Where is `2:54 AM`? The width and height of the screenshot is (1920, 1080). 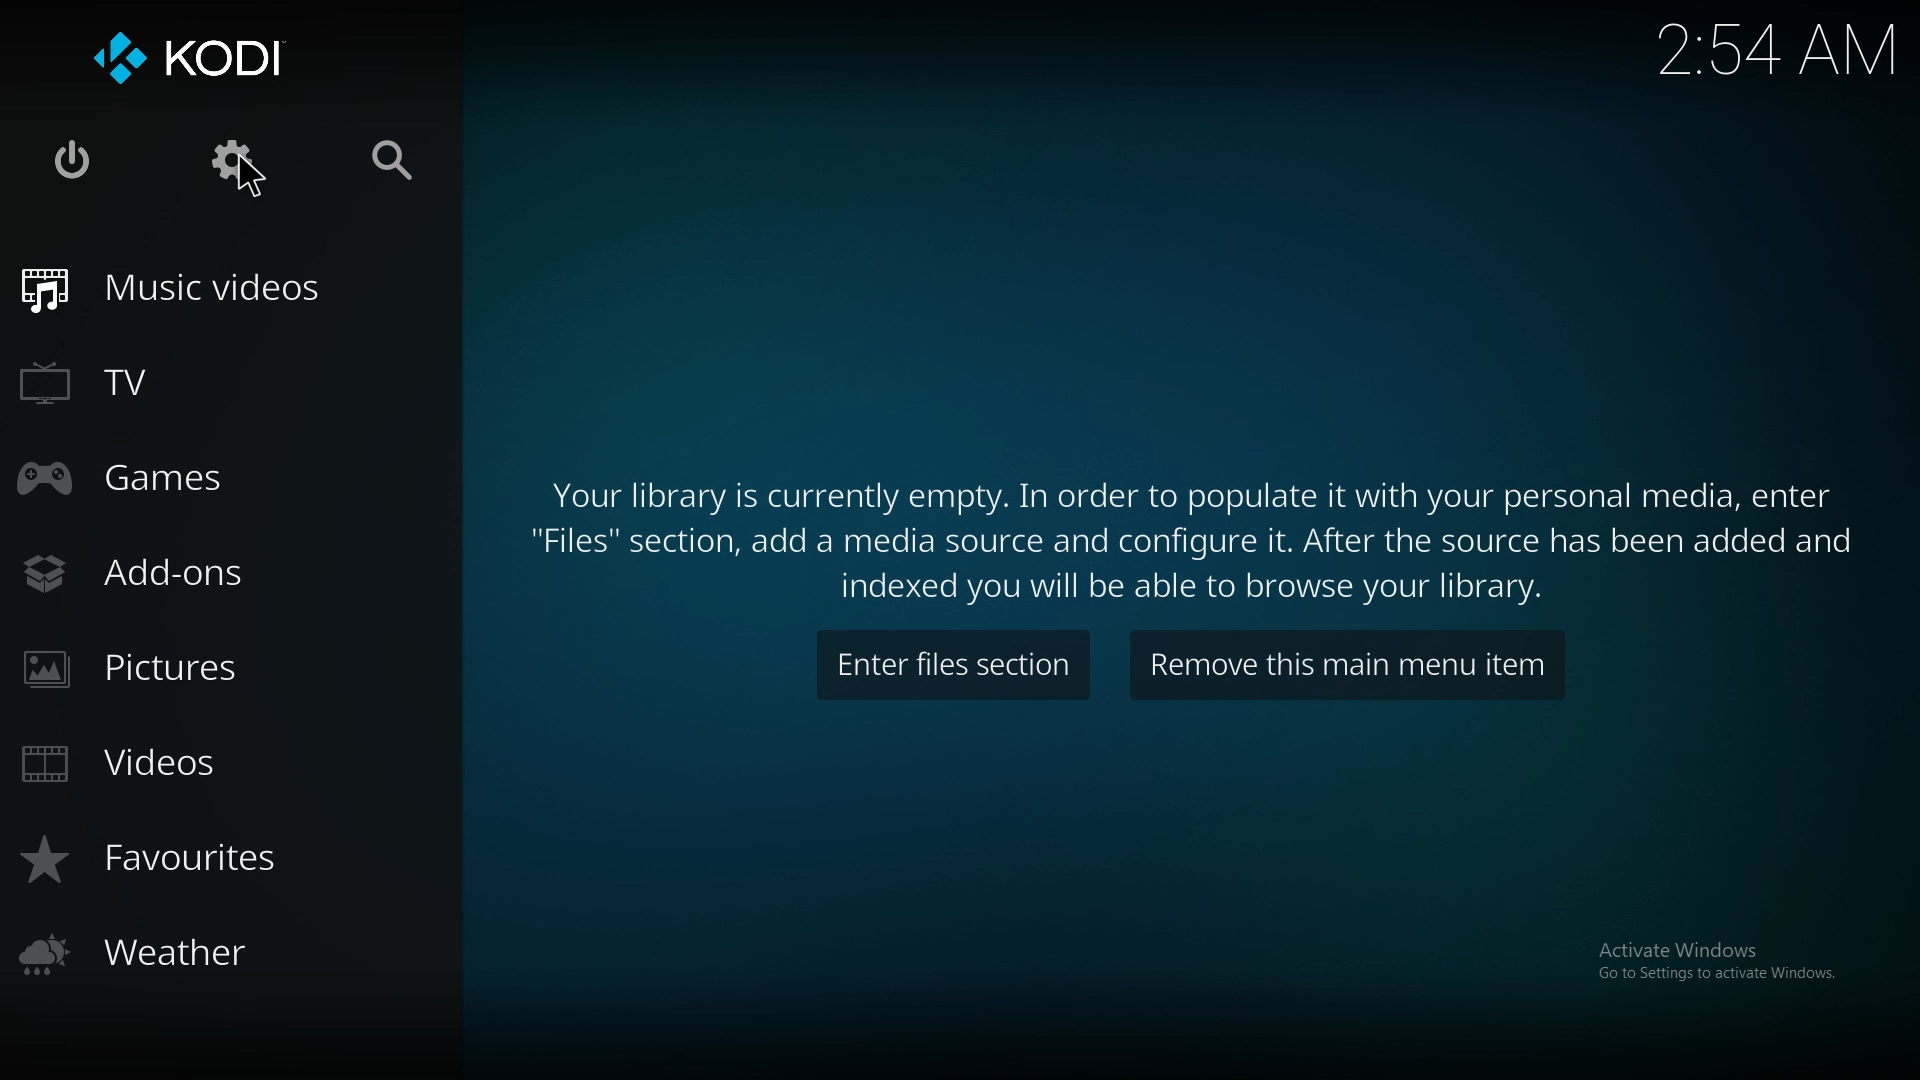
2:54 AM is located at coordinates (1770, 55).